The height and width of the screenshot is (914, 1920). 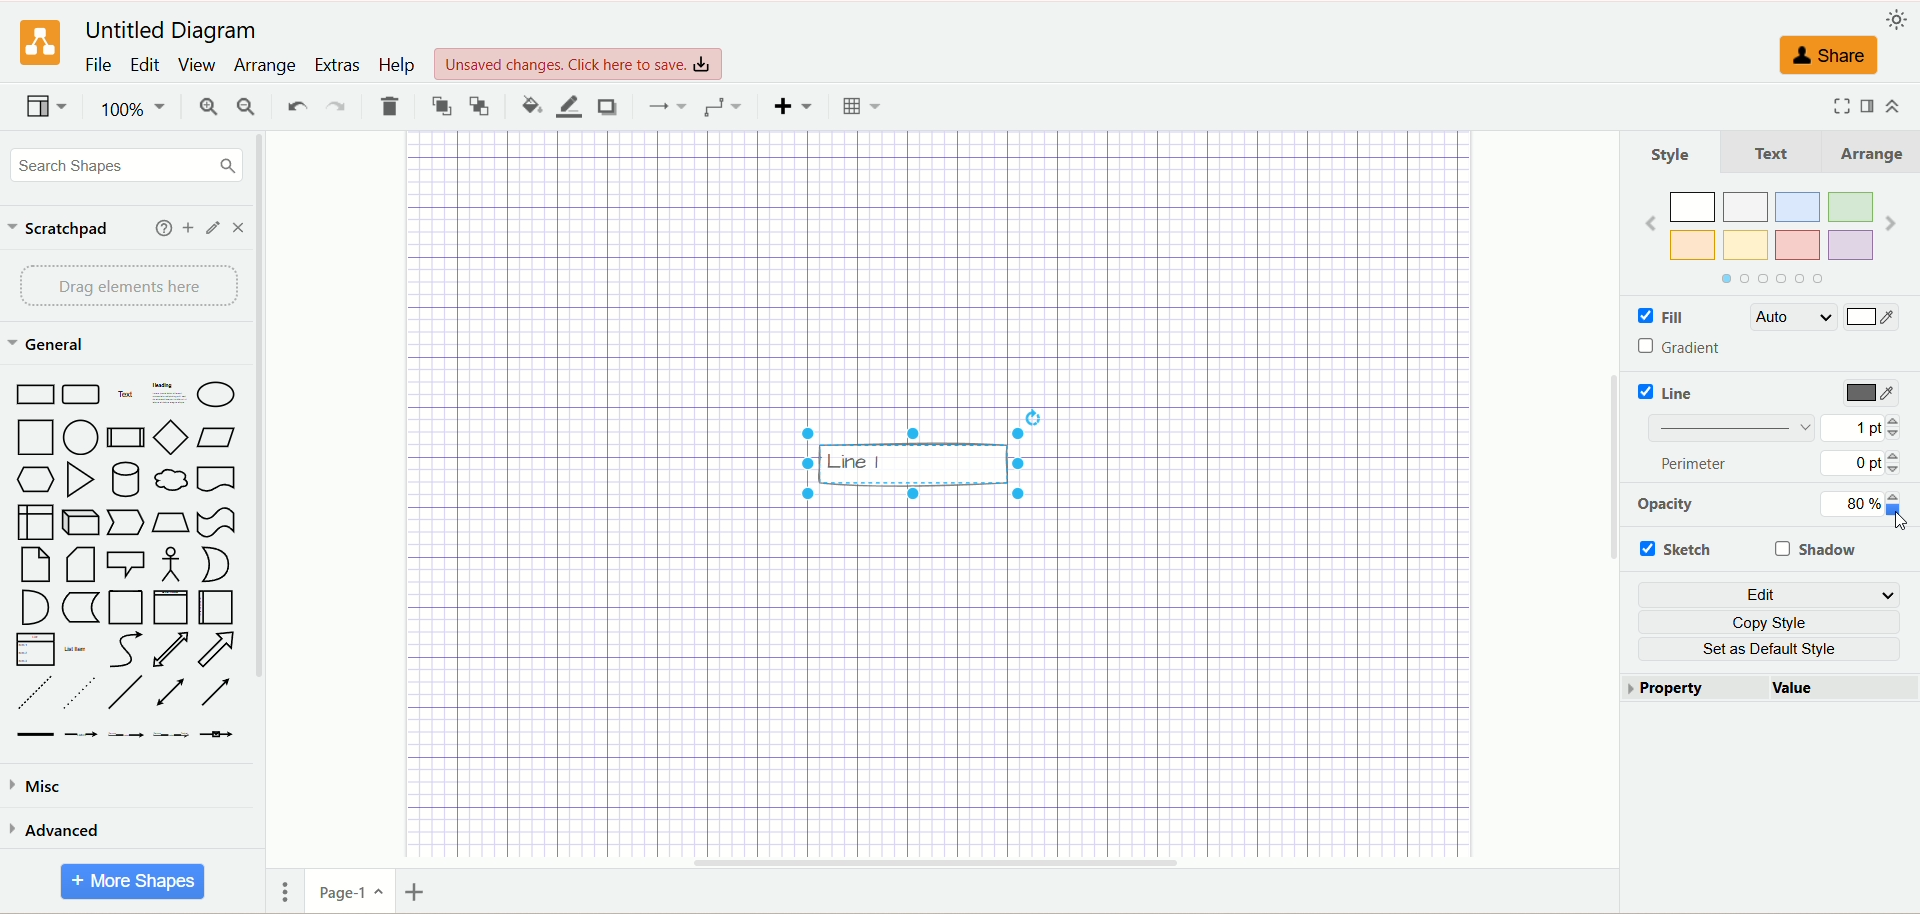 What do you see at coordinates (128, 285) in the screenshot?
I see `drag elements here` at bounding box center [128, 285].